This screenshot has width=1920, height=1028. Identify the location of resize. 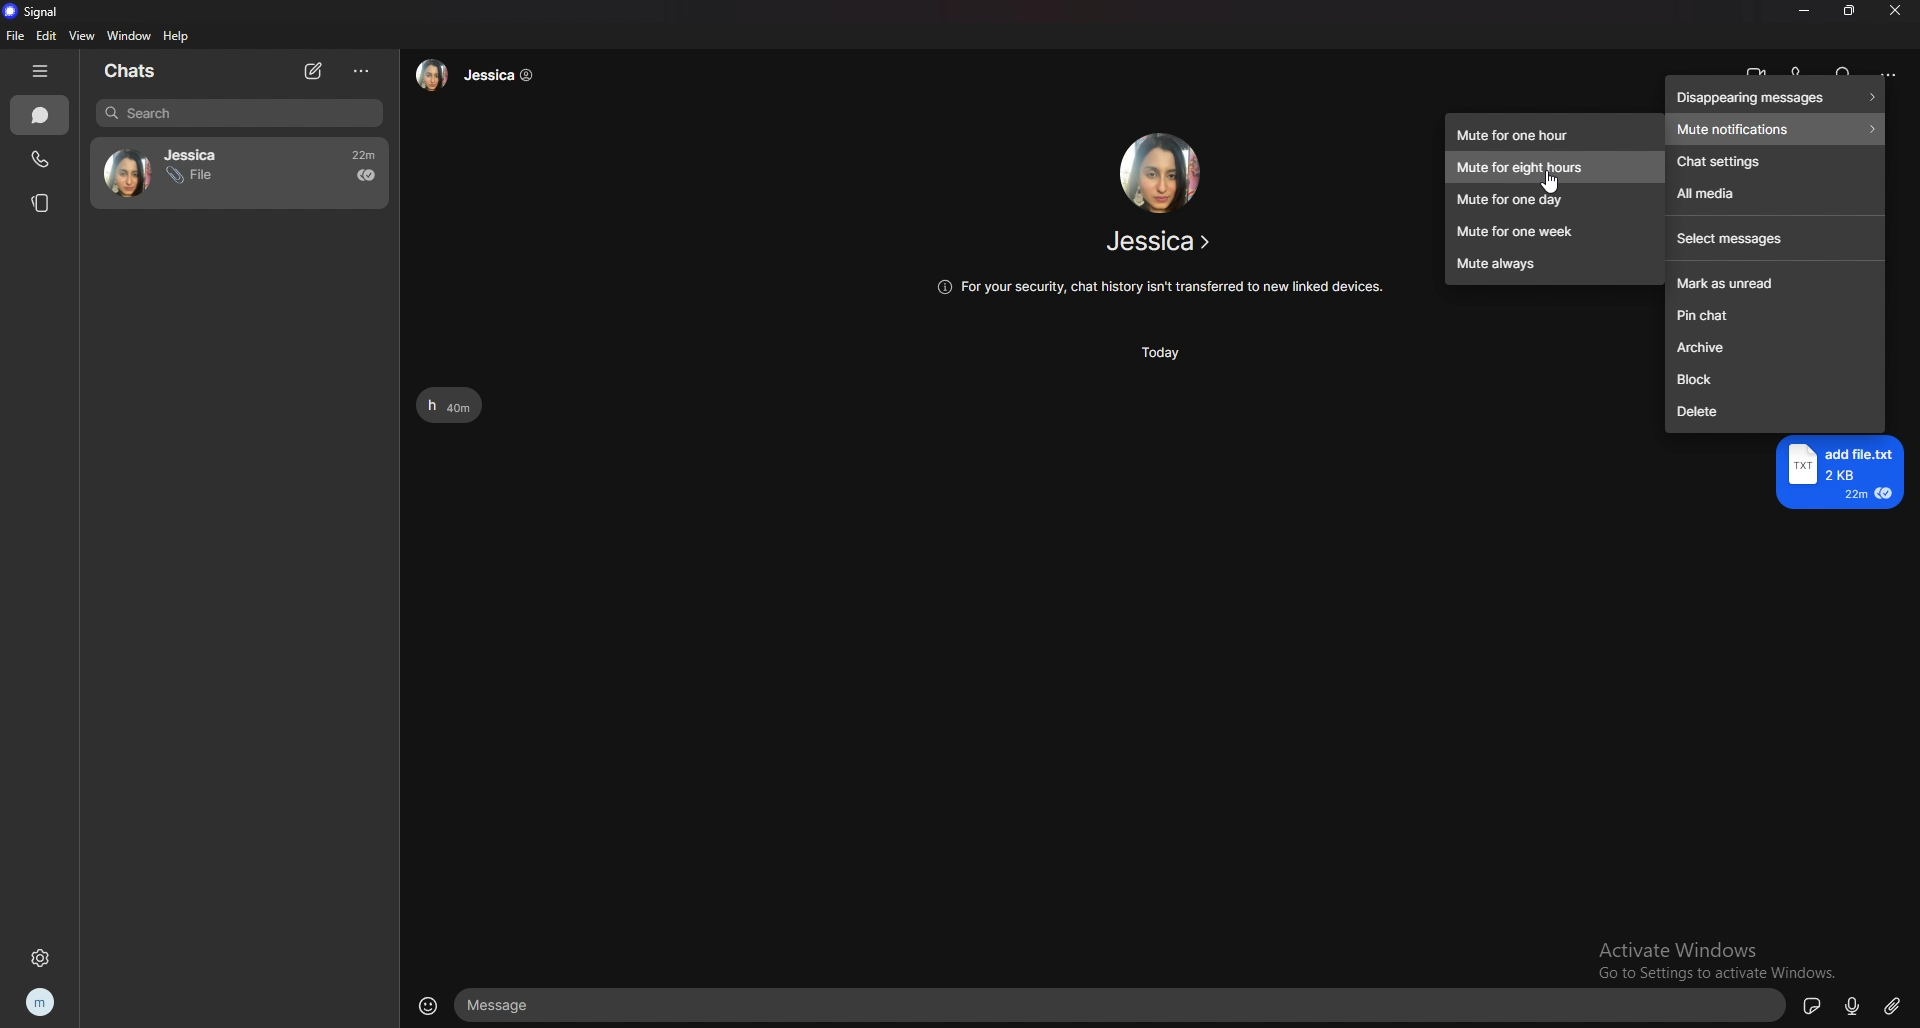
(1849, 10).